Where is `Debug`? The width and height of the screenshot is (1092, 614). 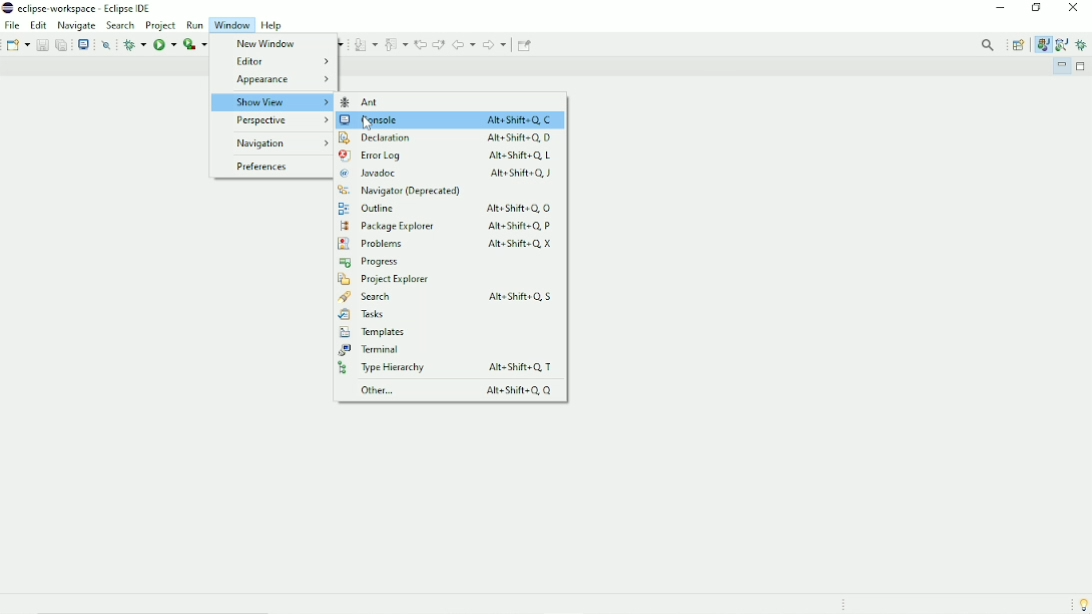 Debug is located at coordinates (1082, 45).